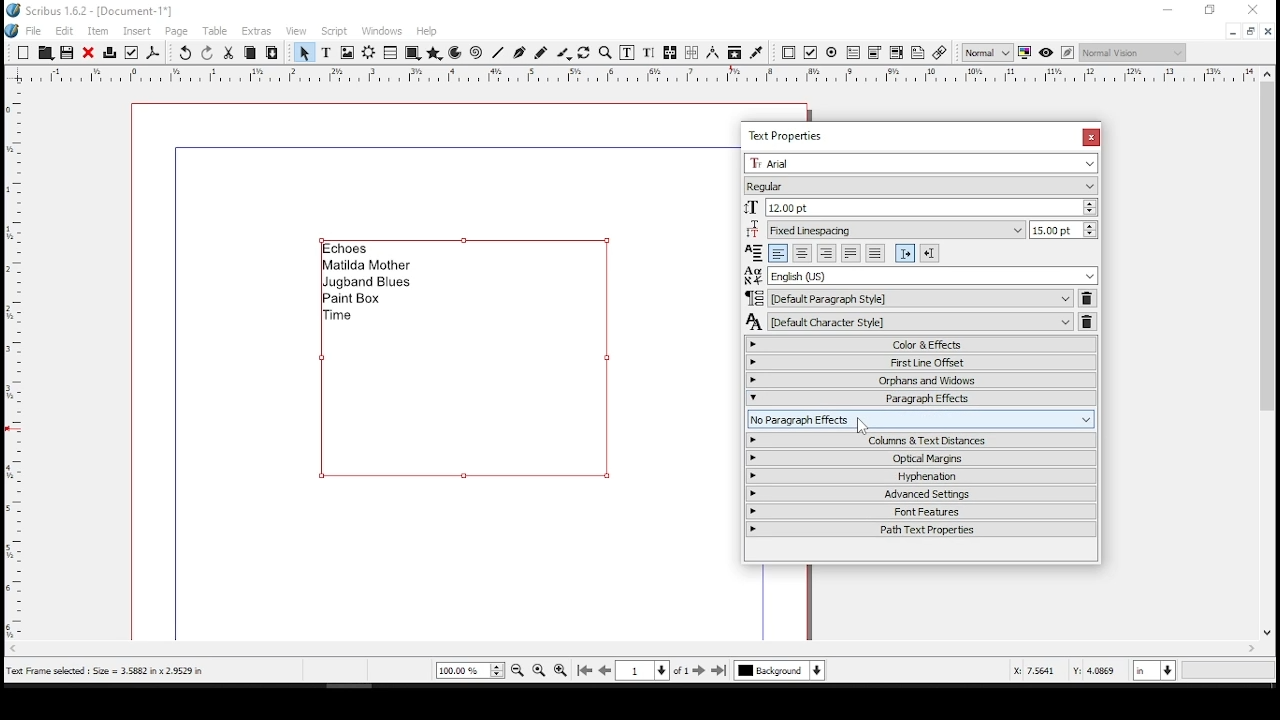 This screenshot has width=1280, height=720. What do you see at coordinates (273, 53) in the screenshot?
I see `paste` at bounding box center [273, 53].